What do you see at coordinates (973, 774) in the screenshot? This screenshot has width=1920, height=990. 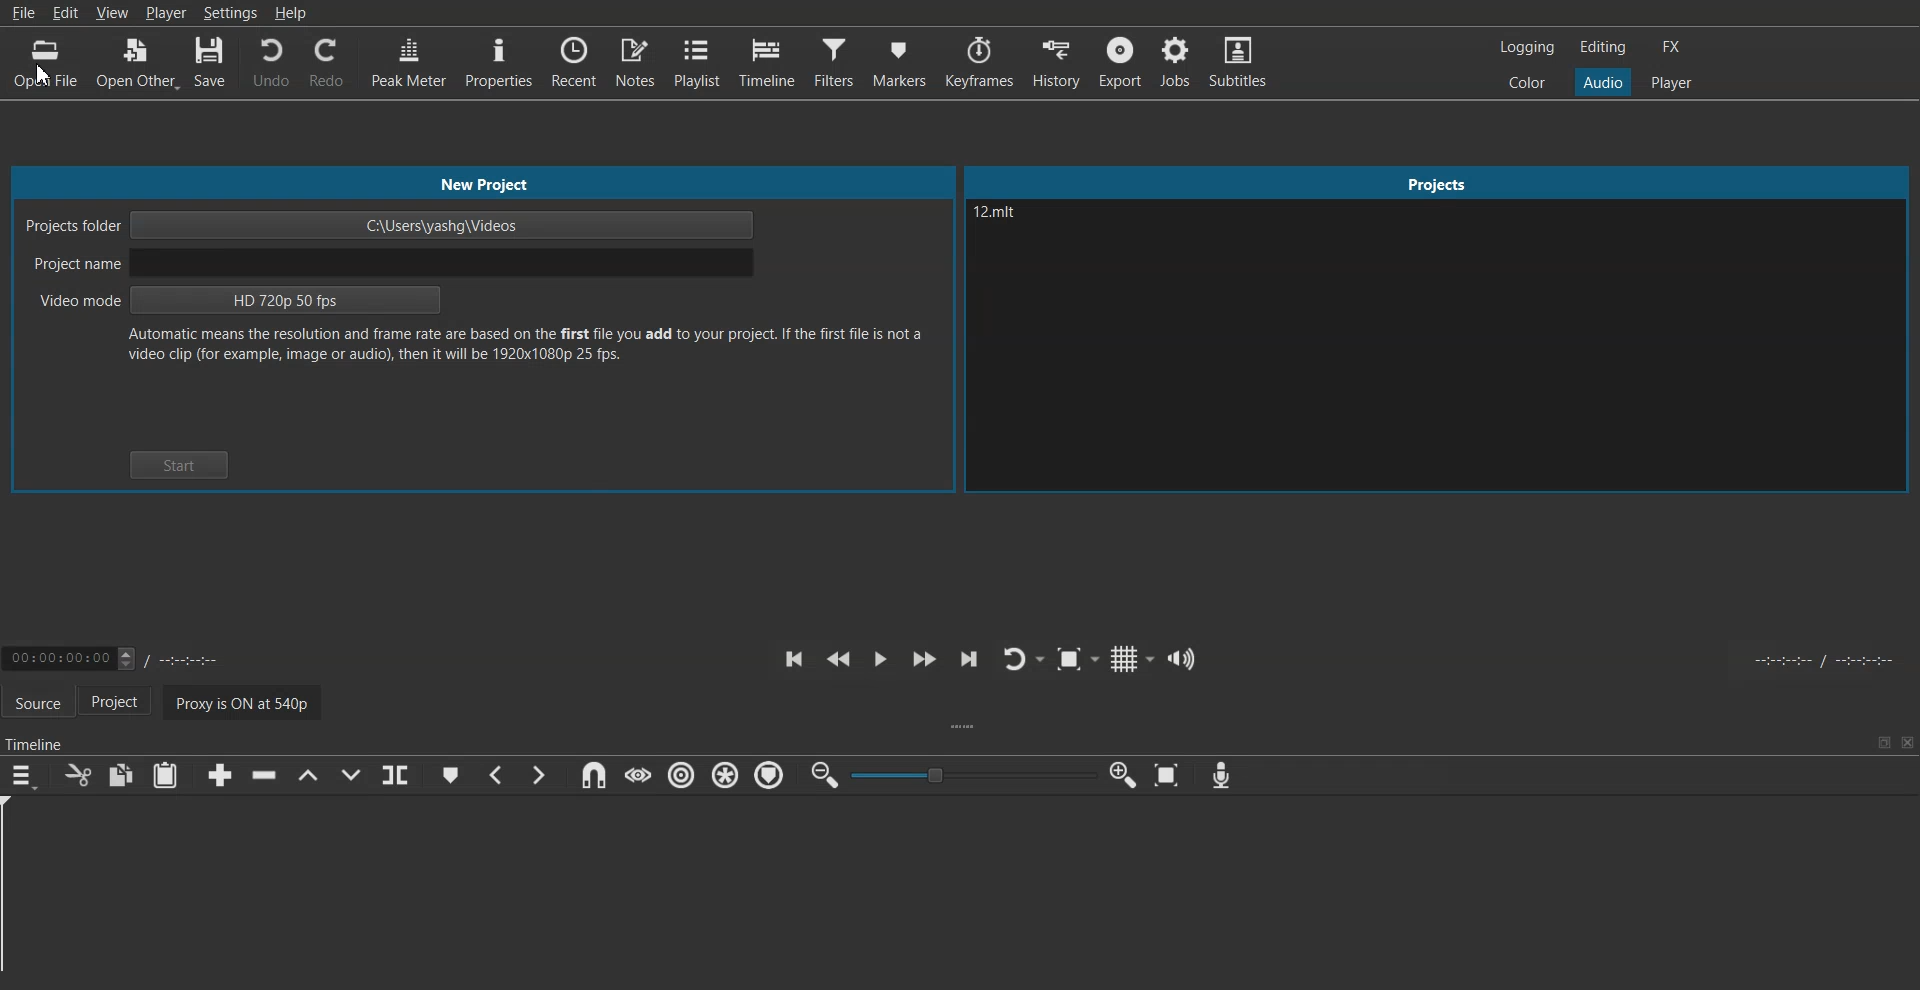 I see `Toggle adjuster` at bounding box center [973, 774].